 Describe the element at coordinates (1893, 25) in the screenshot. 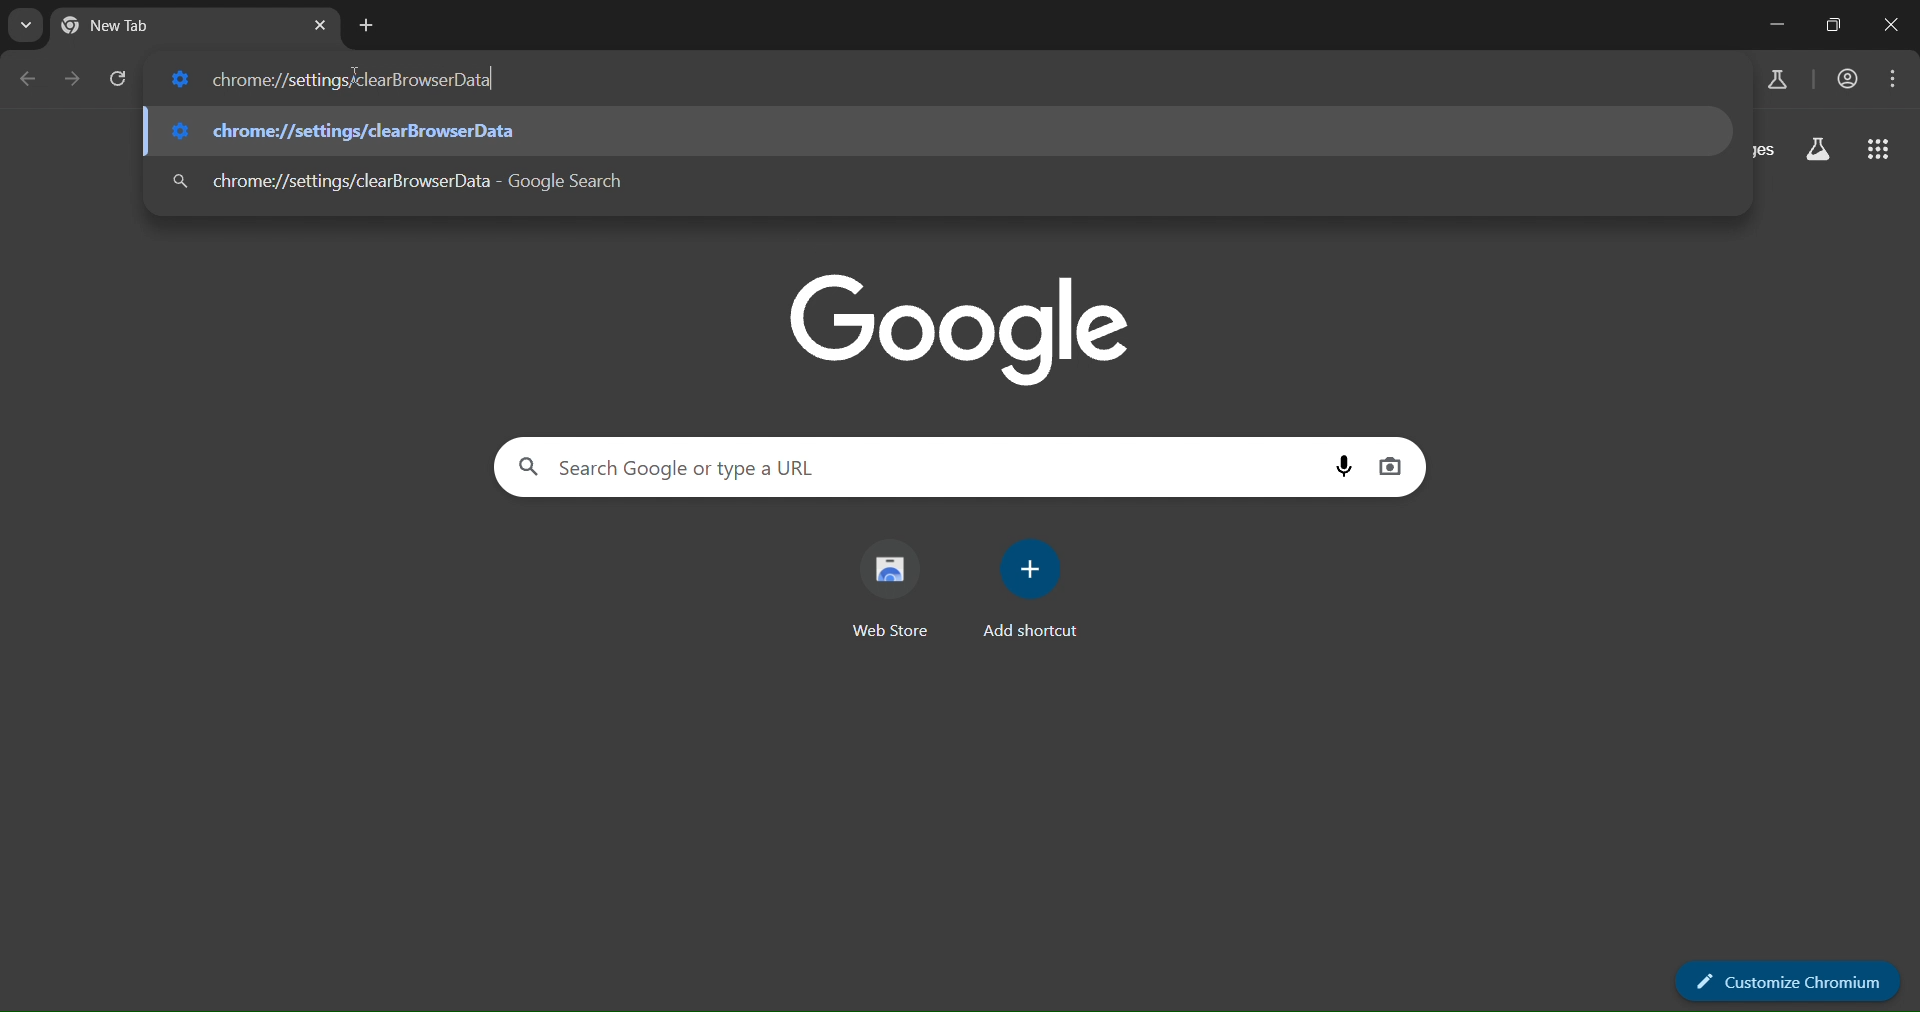

I see `close` at that location.